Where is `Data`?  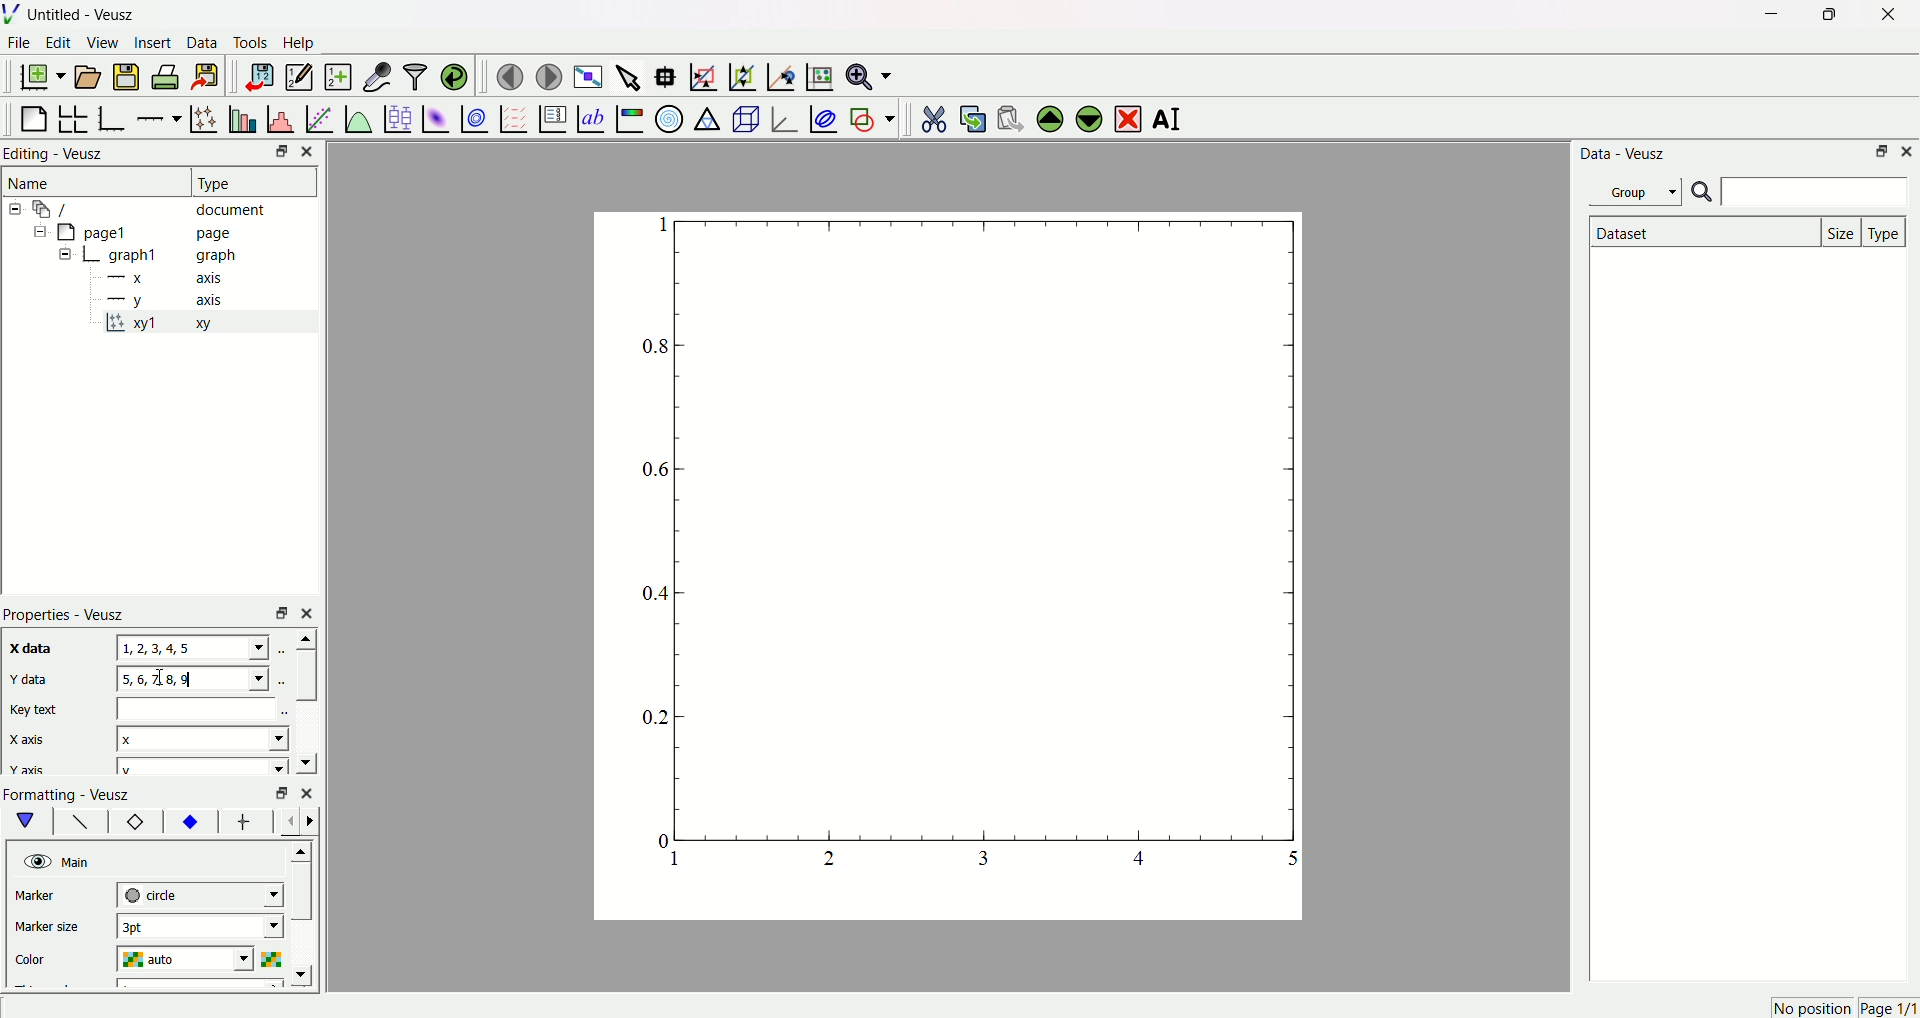
Data is located at coordinates (203, 45).